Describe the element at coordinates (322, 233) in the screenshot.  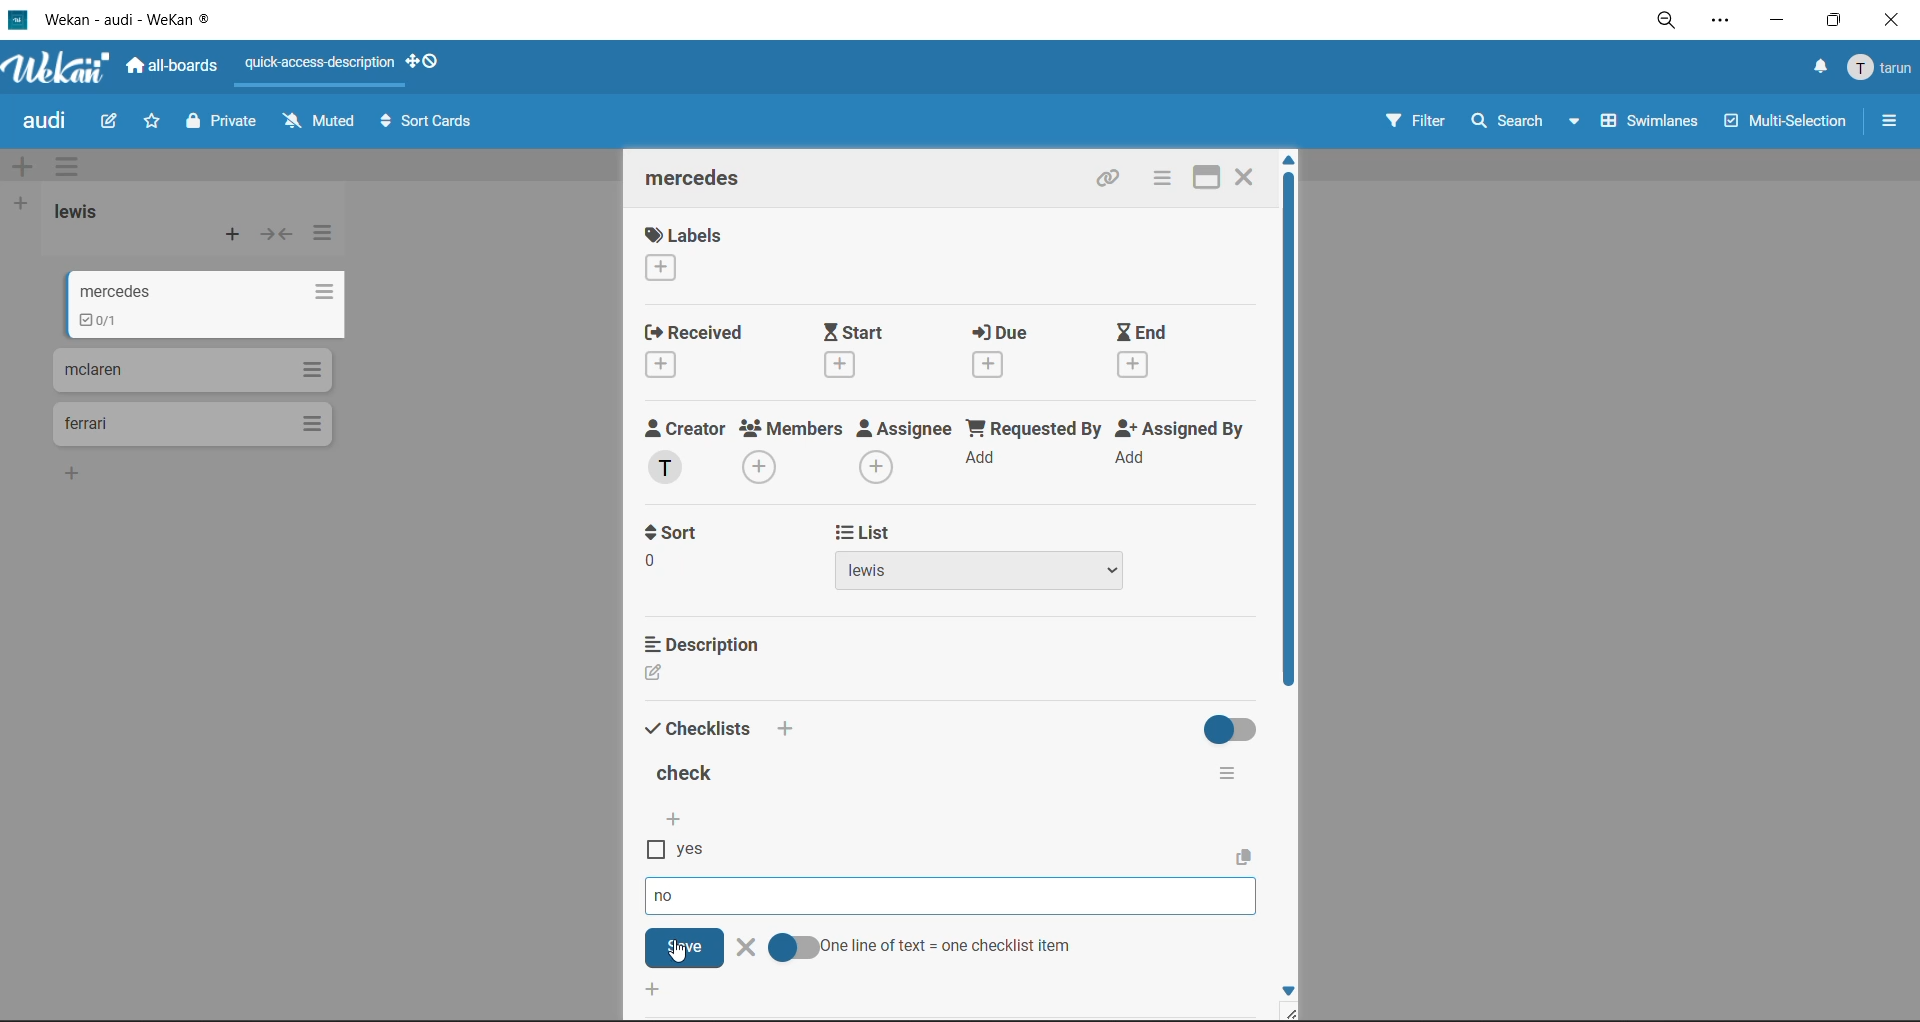
I see `list actions` at that location.